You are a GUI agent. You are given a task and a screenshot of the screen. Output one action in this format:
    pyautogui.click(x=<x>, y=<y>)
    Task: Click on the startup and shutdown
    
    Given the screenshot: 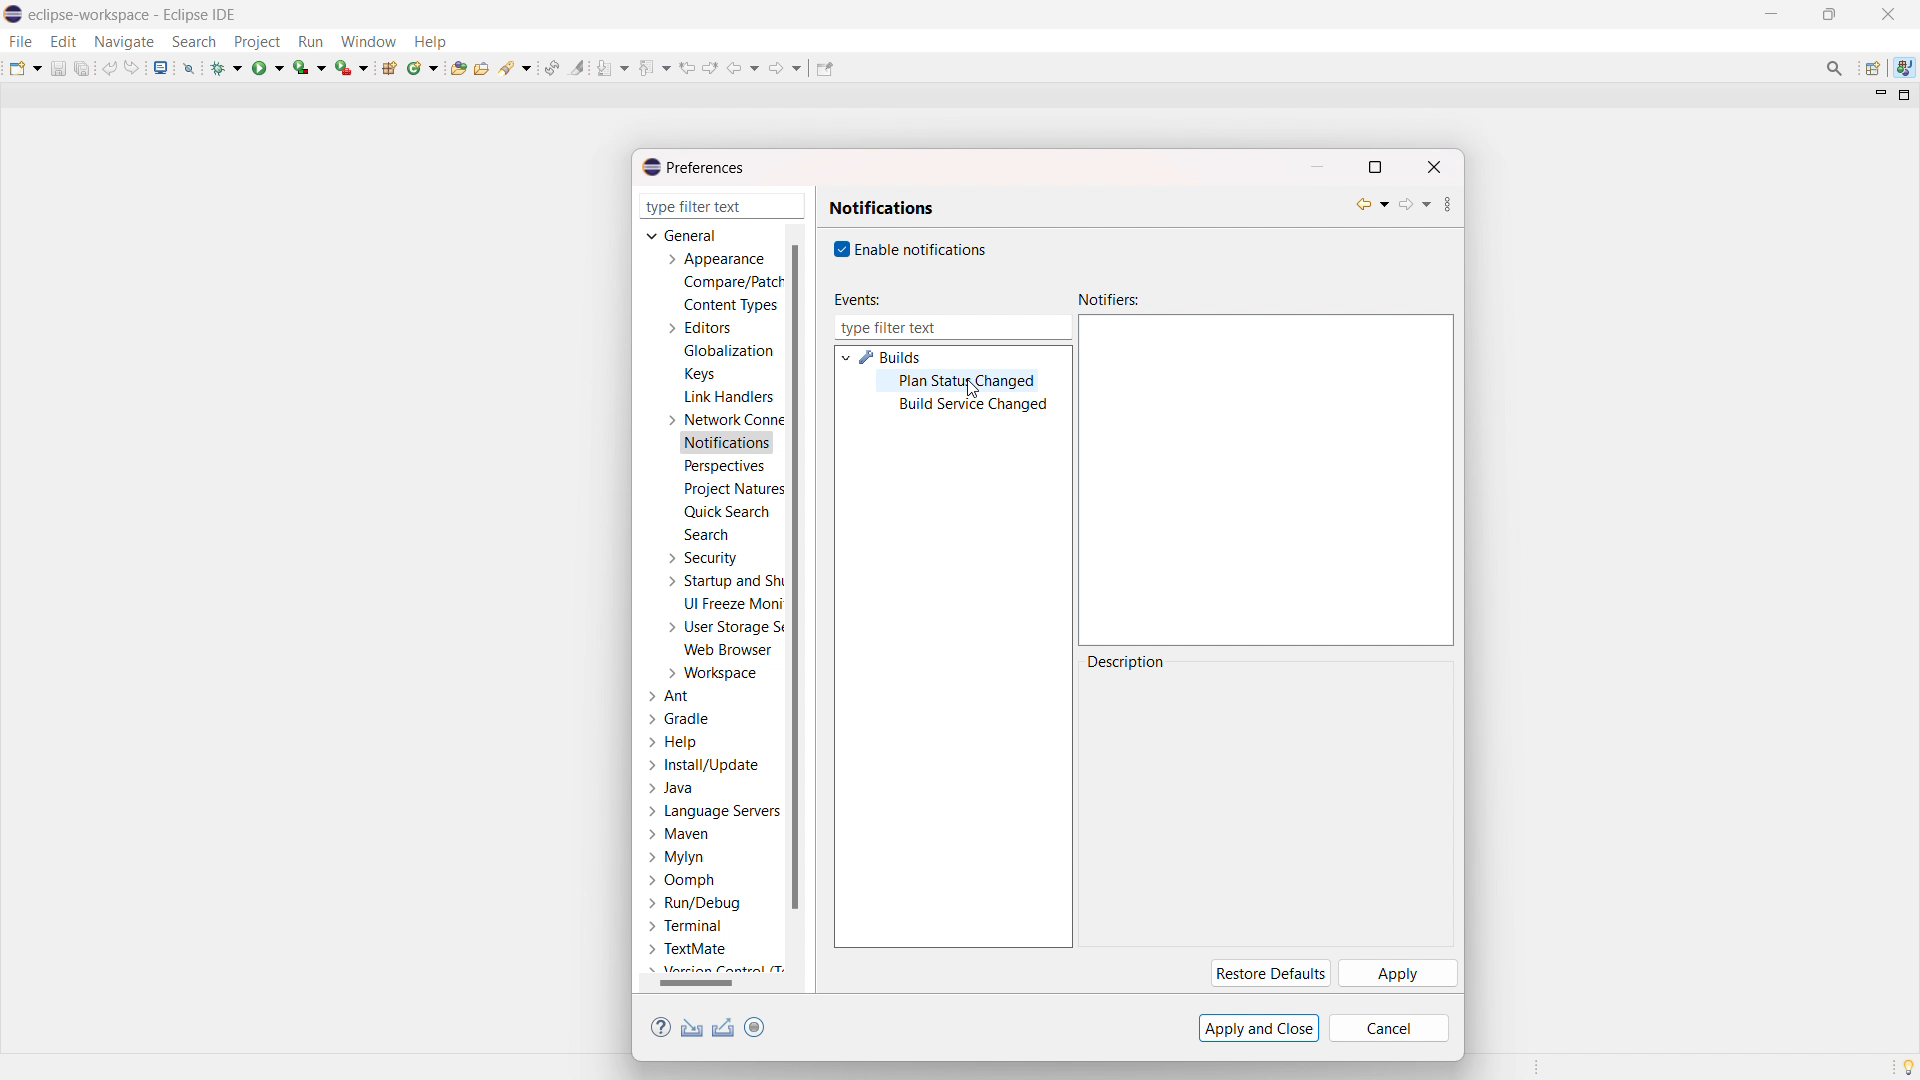 What is the action you would take?
    pyautogui.click(x=722, y=581)
    